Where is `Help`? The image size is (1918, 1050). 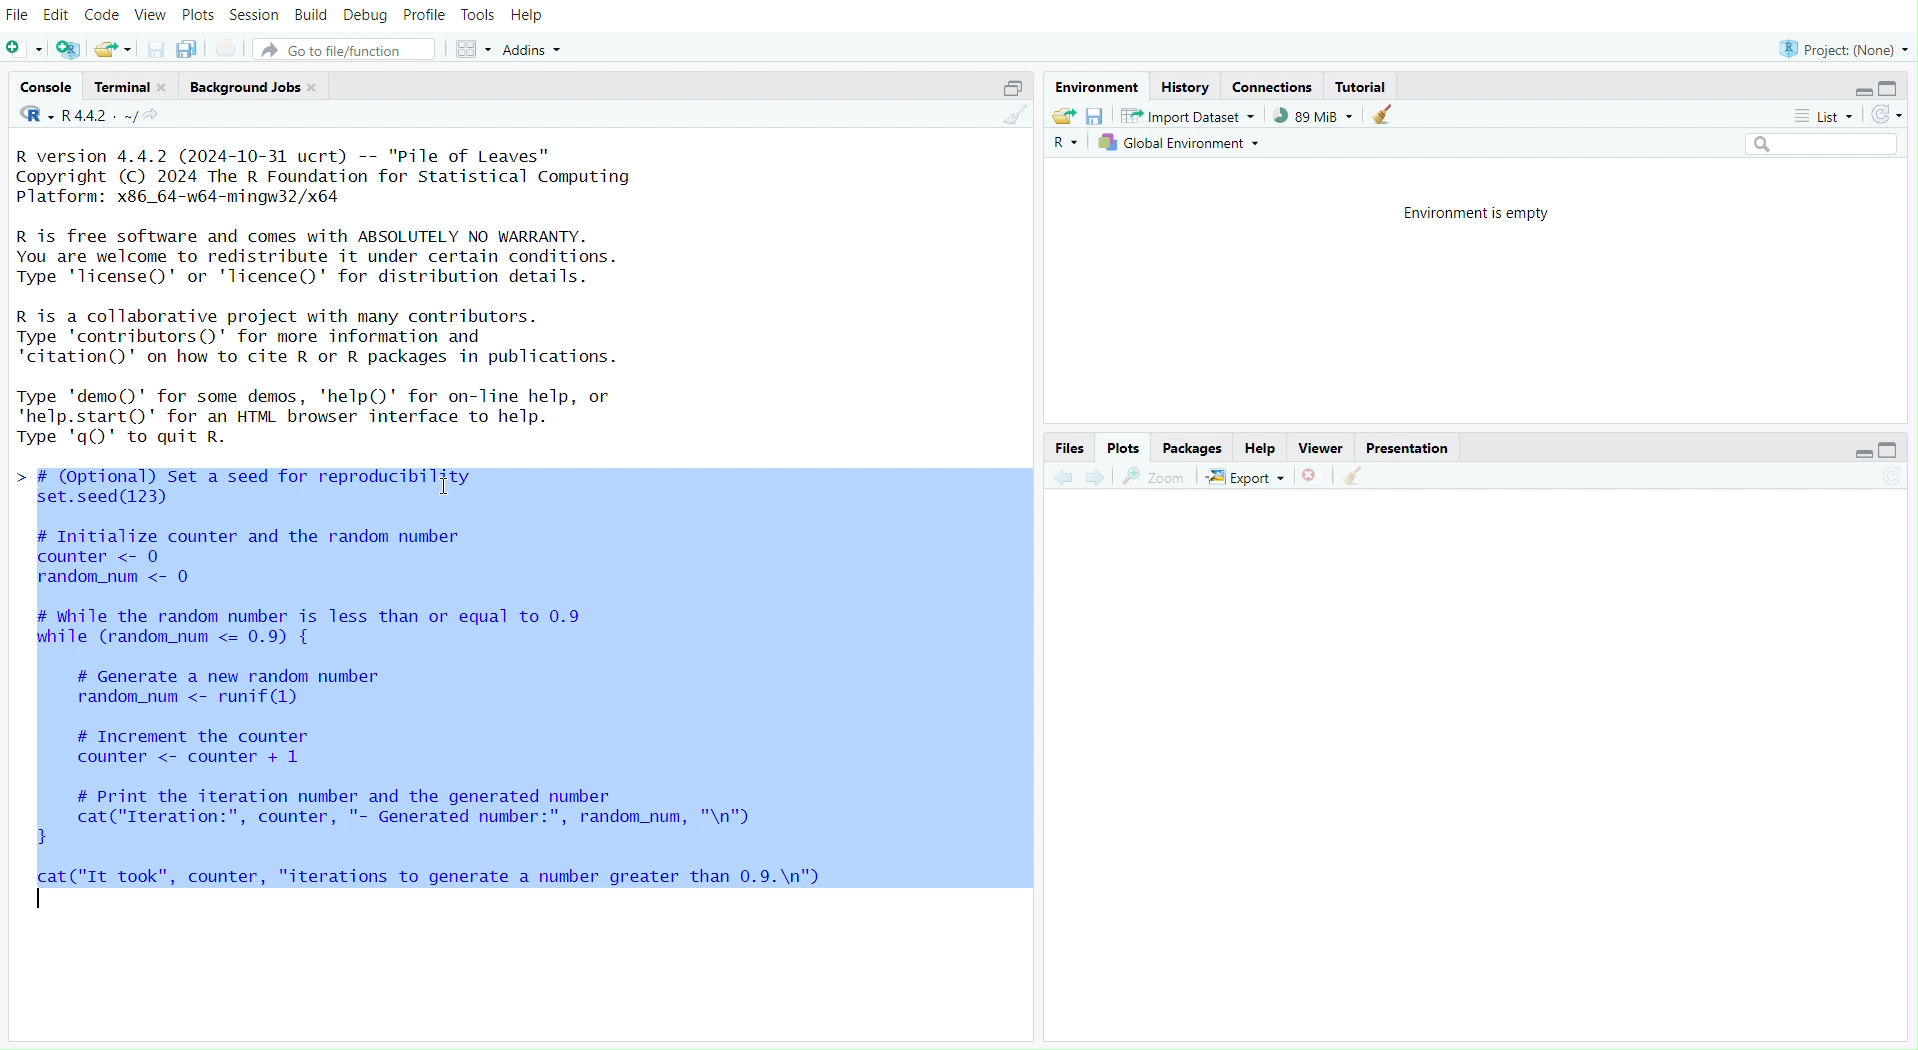 Help is located at coordinates (532, 13).